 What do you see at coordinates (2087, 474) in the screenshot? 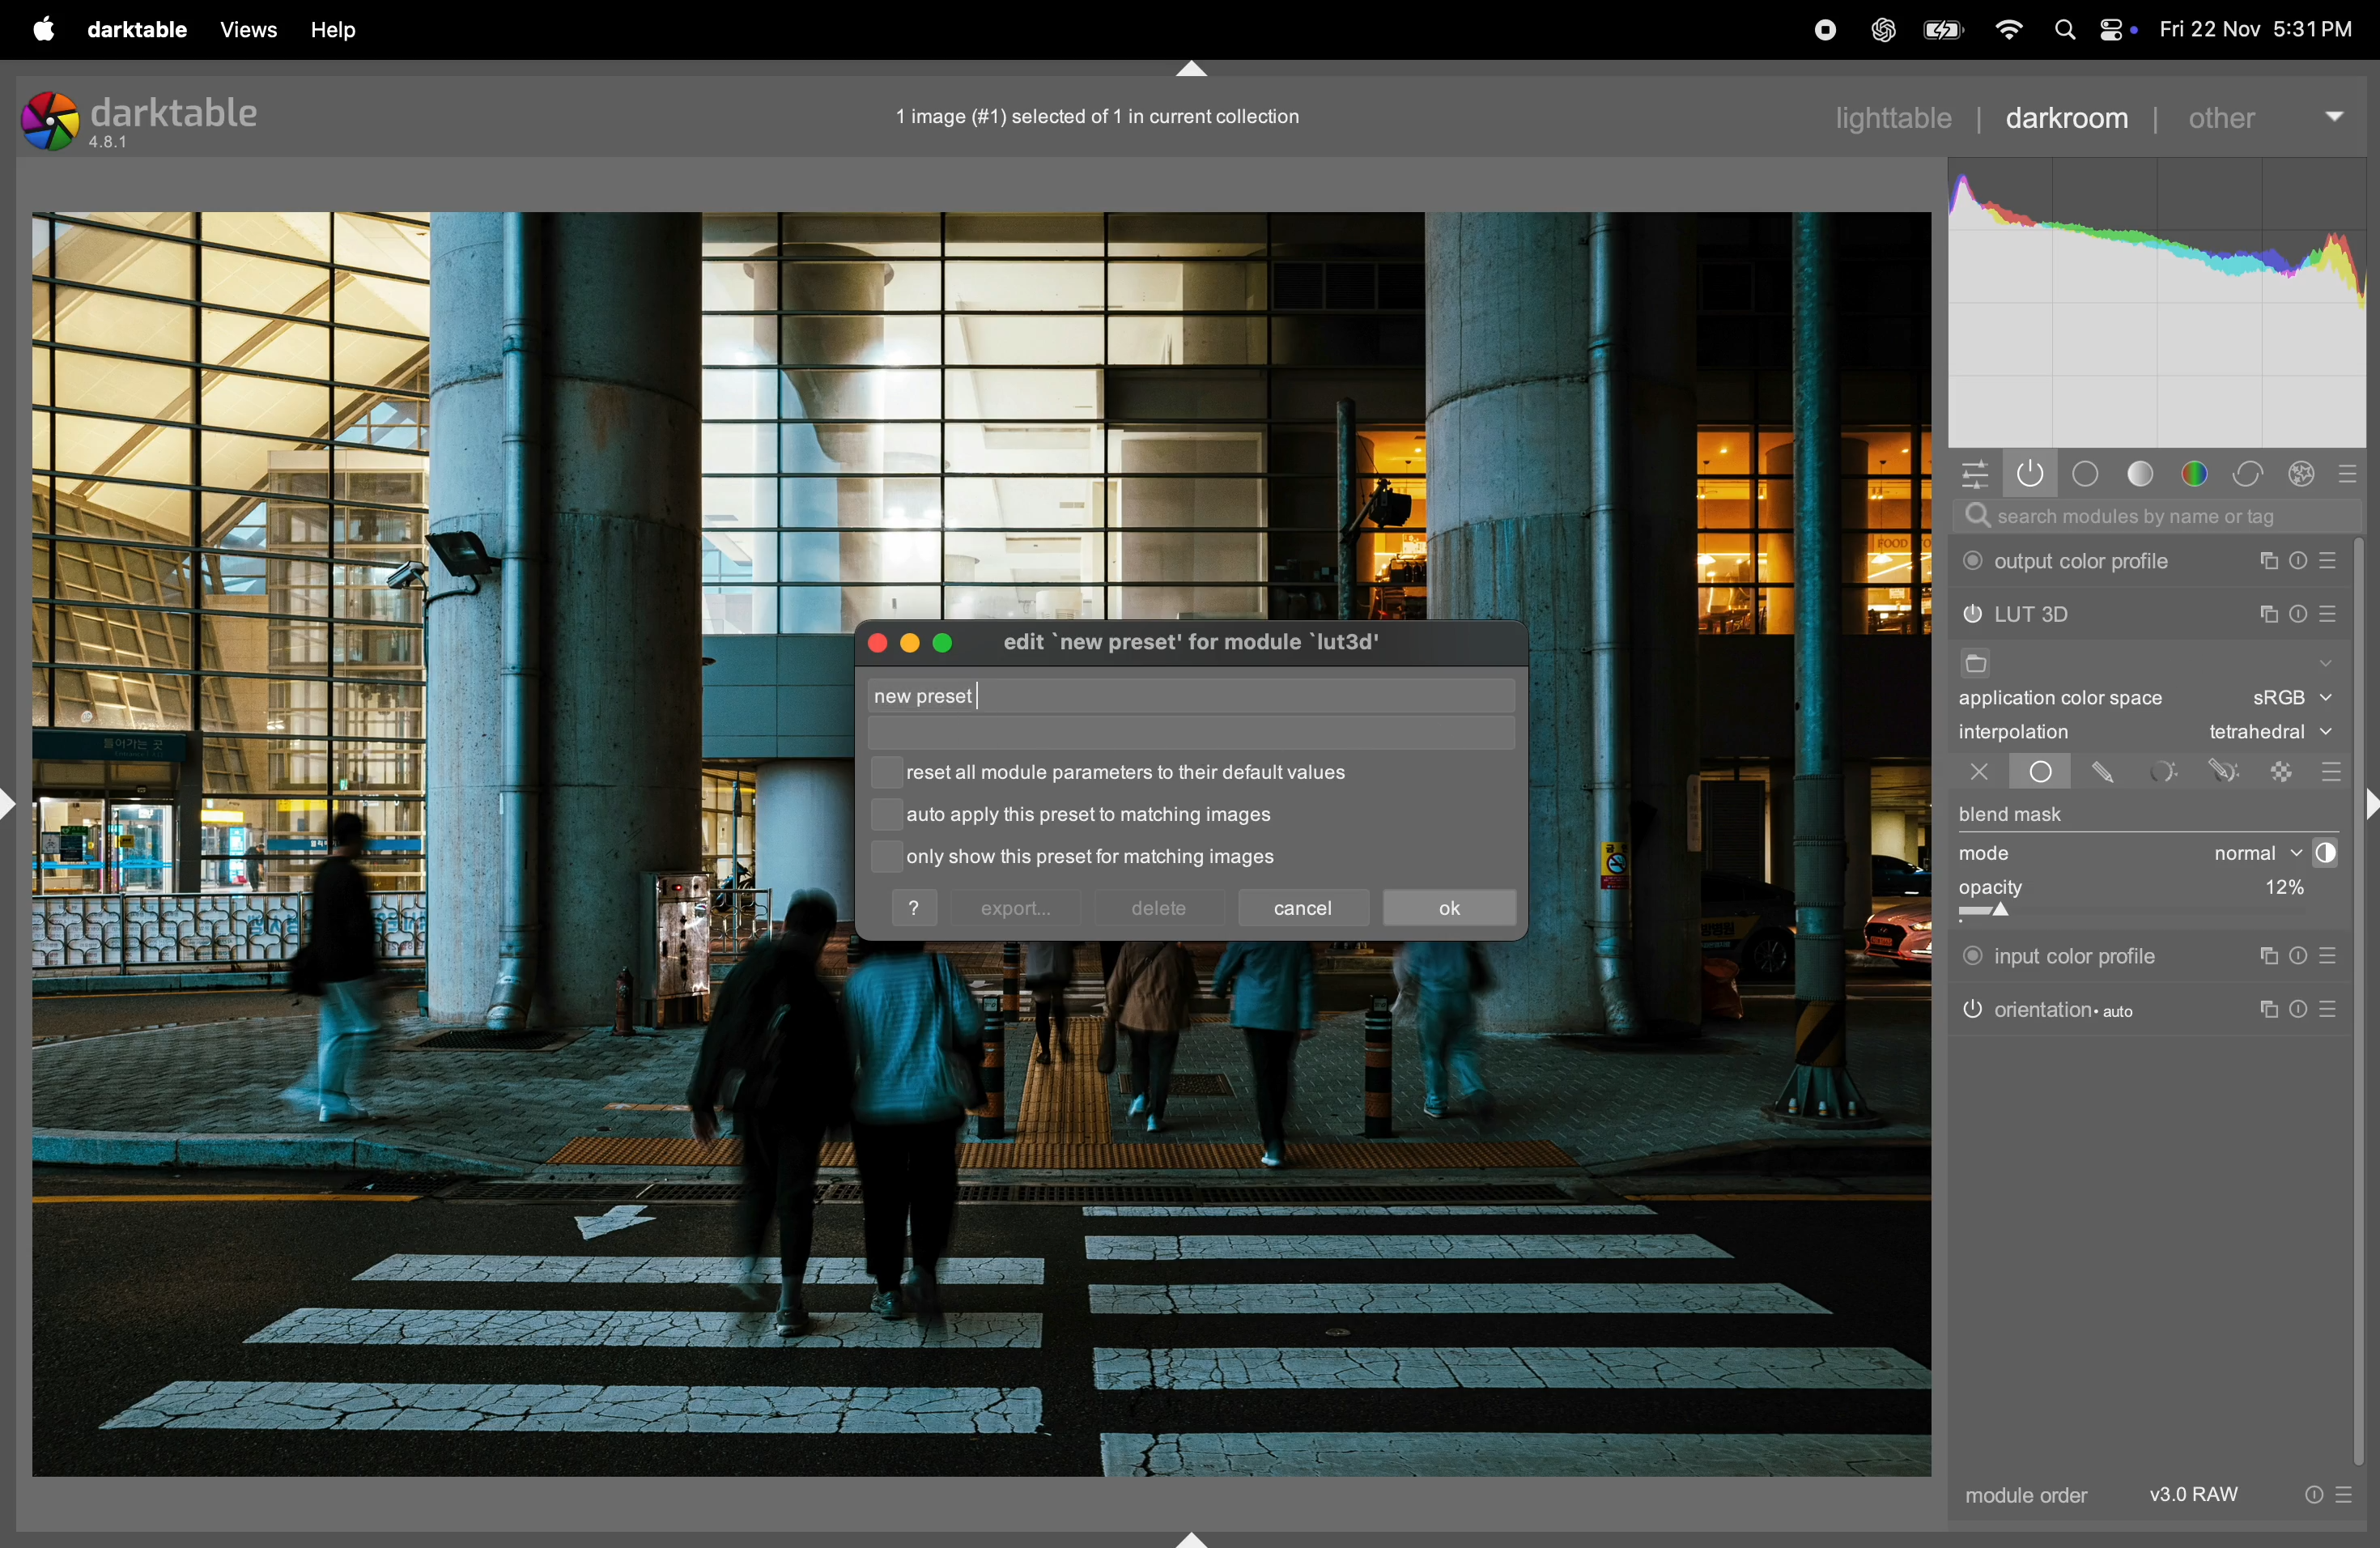
I see `base` at bounding box center [2087, 474].